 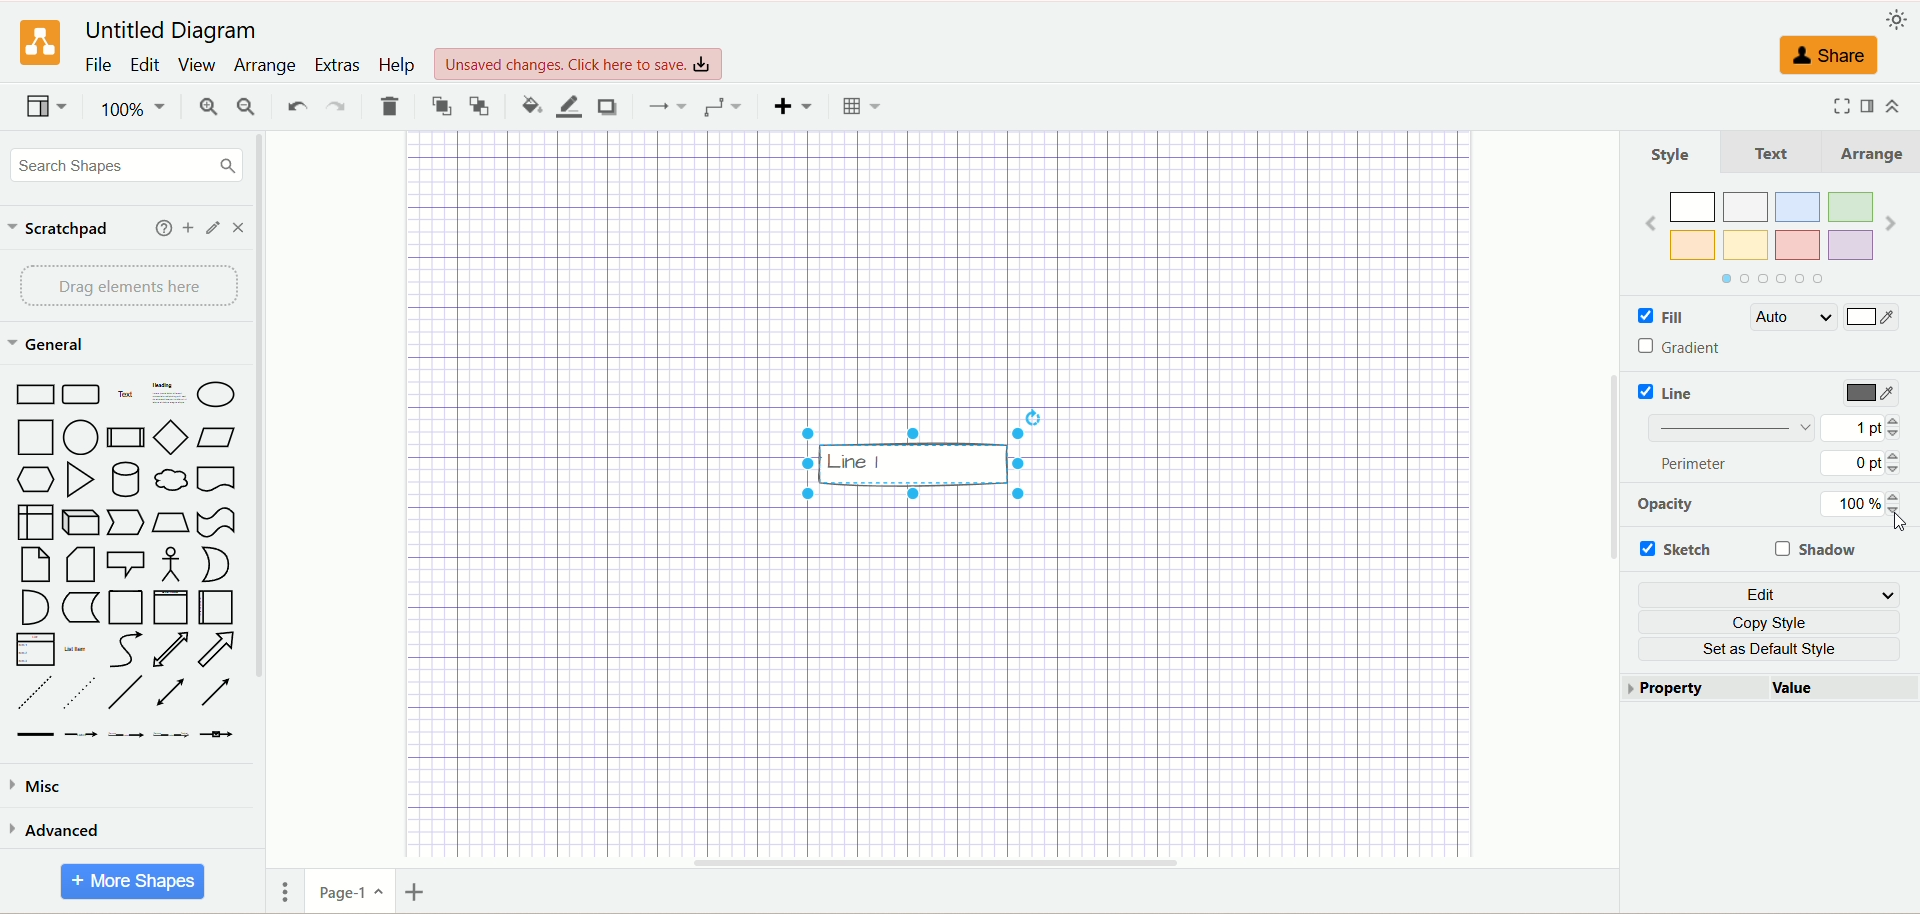 What do you see at coordinates (143, 65) in the screenshot?
I see `edit` at bounding box center [143, 65].